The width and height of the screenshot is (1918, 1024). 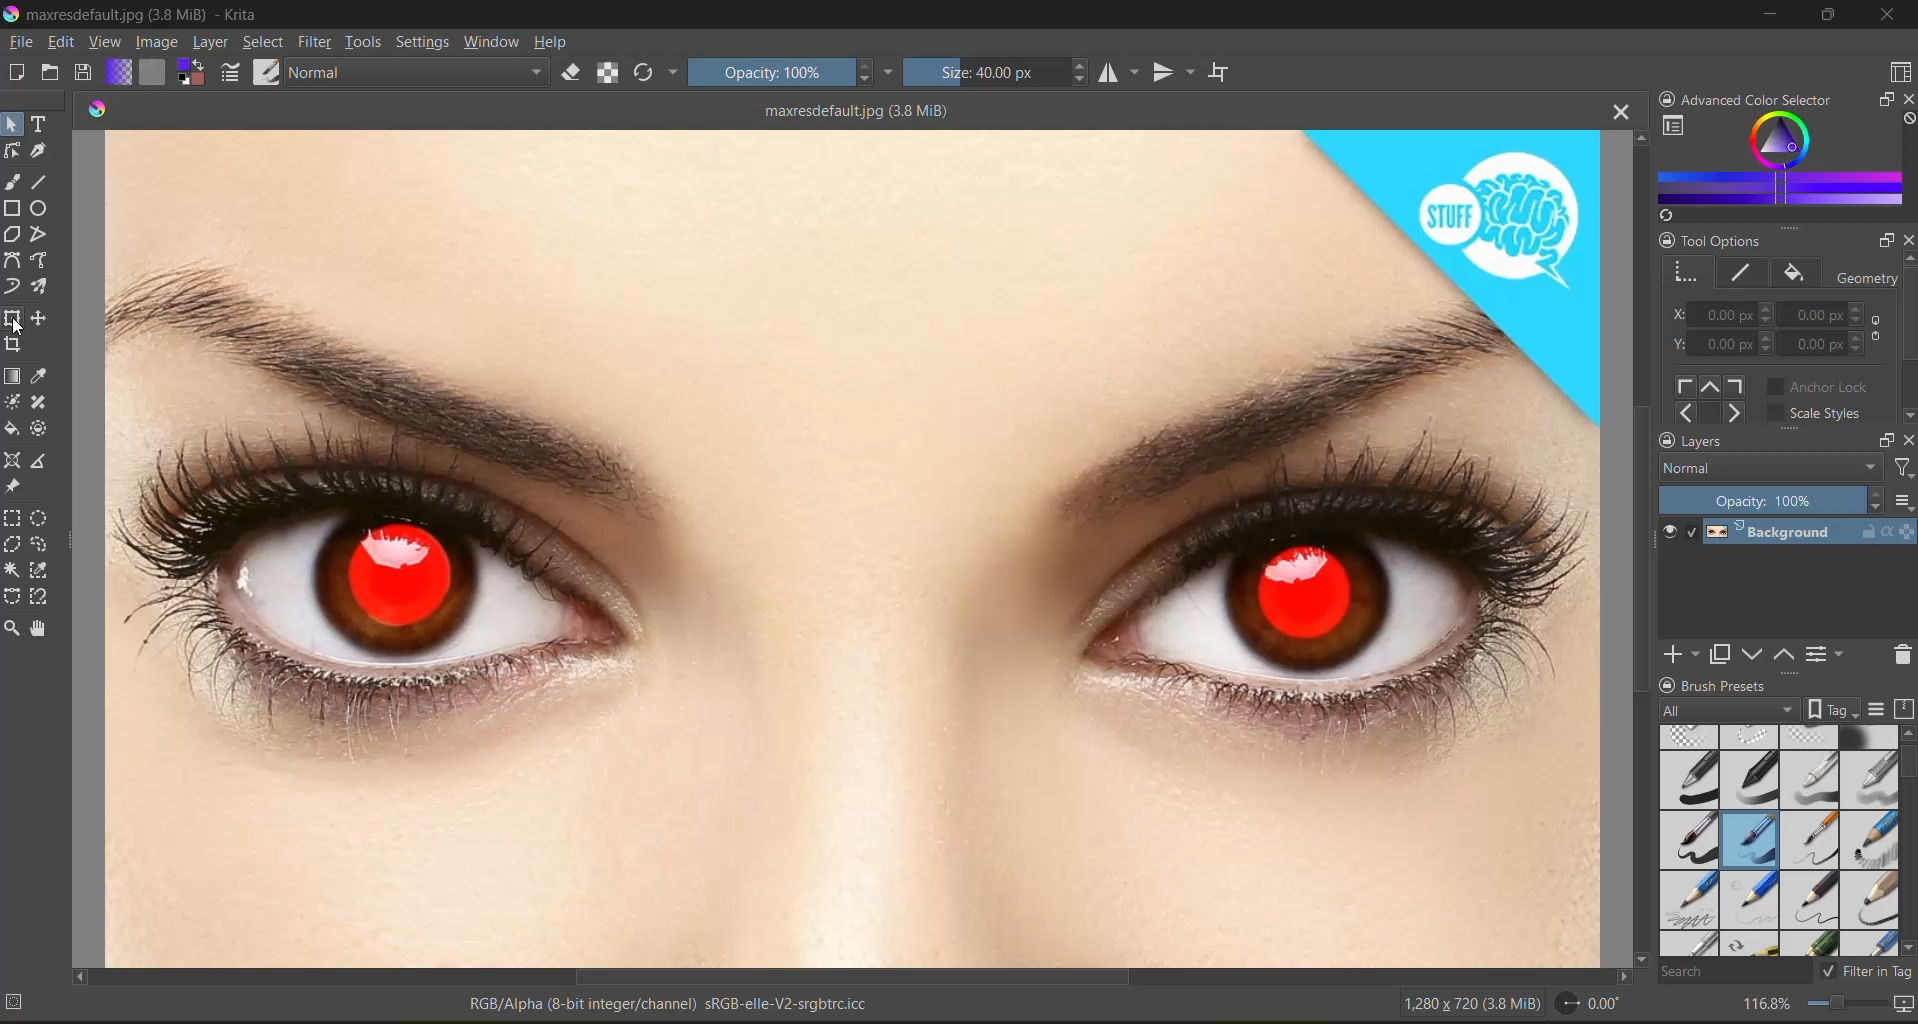 I want to click on tool, so click(x=14, y=627).